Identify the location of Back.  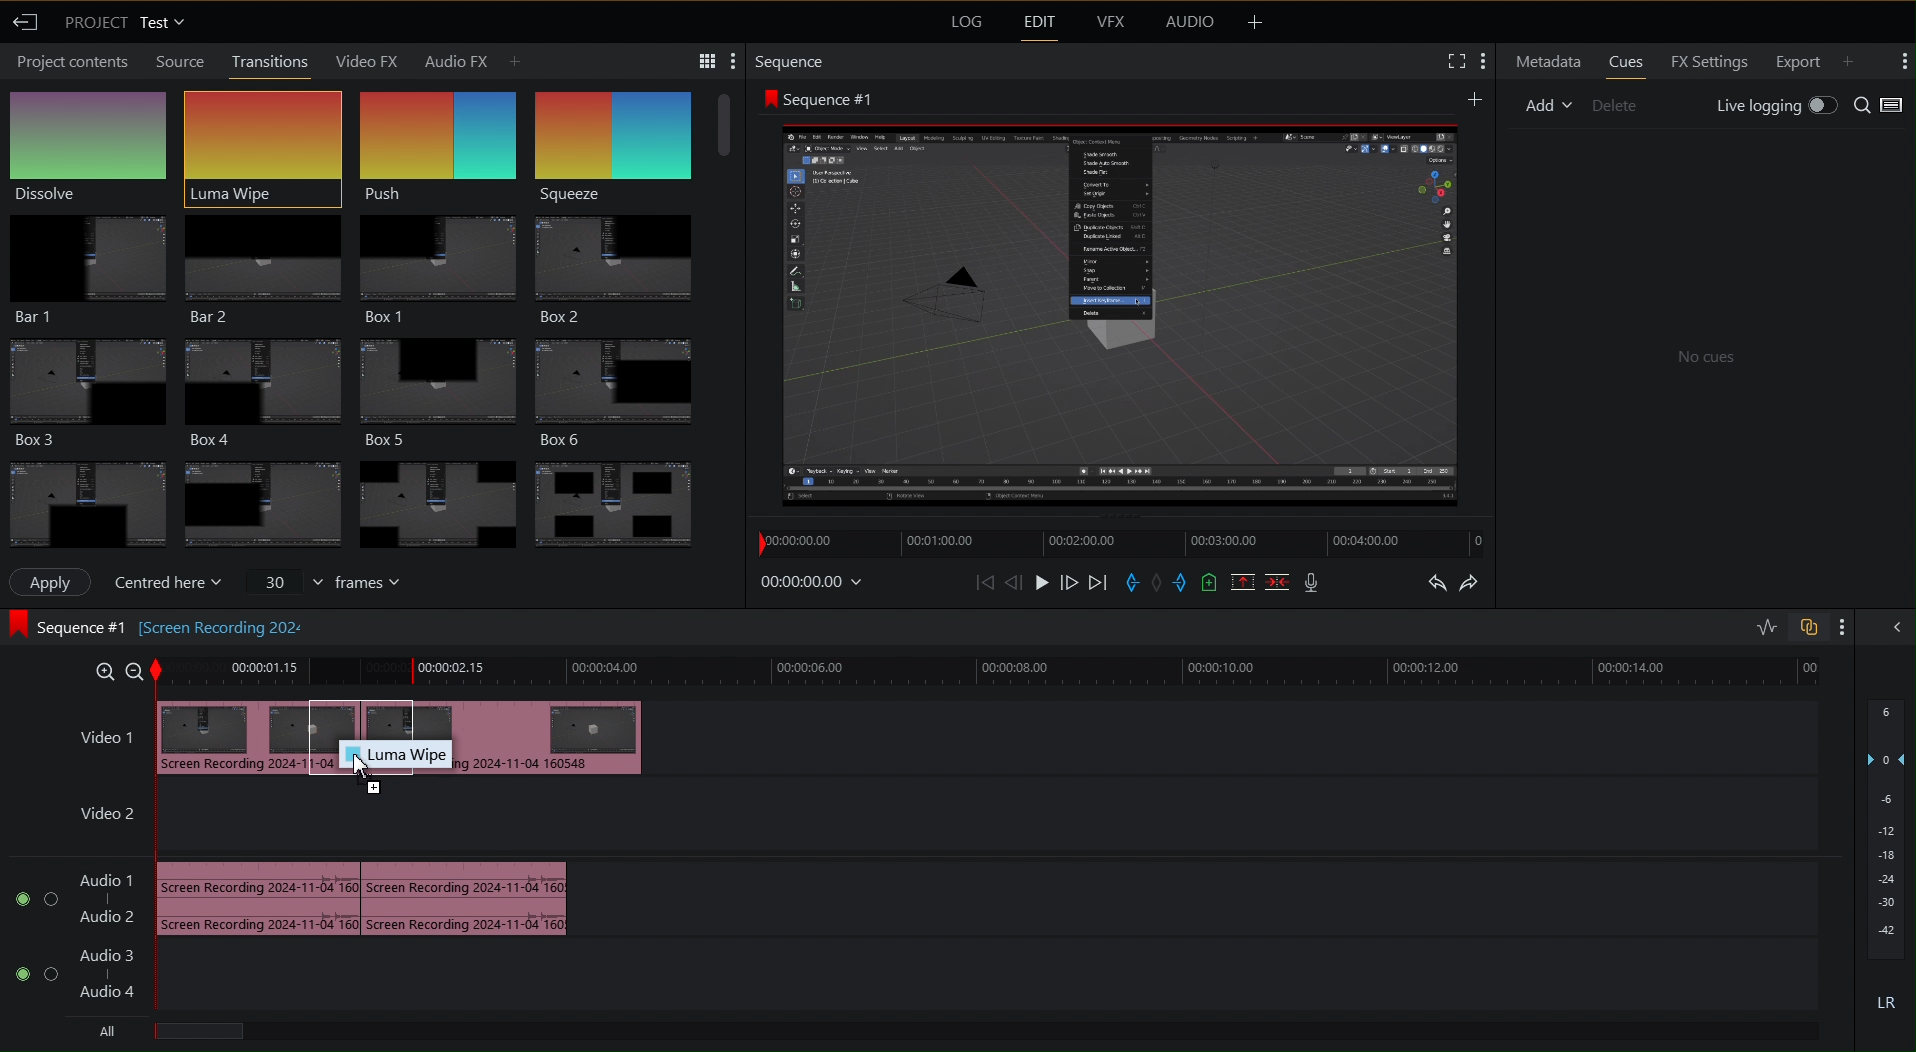
(28, 23).